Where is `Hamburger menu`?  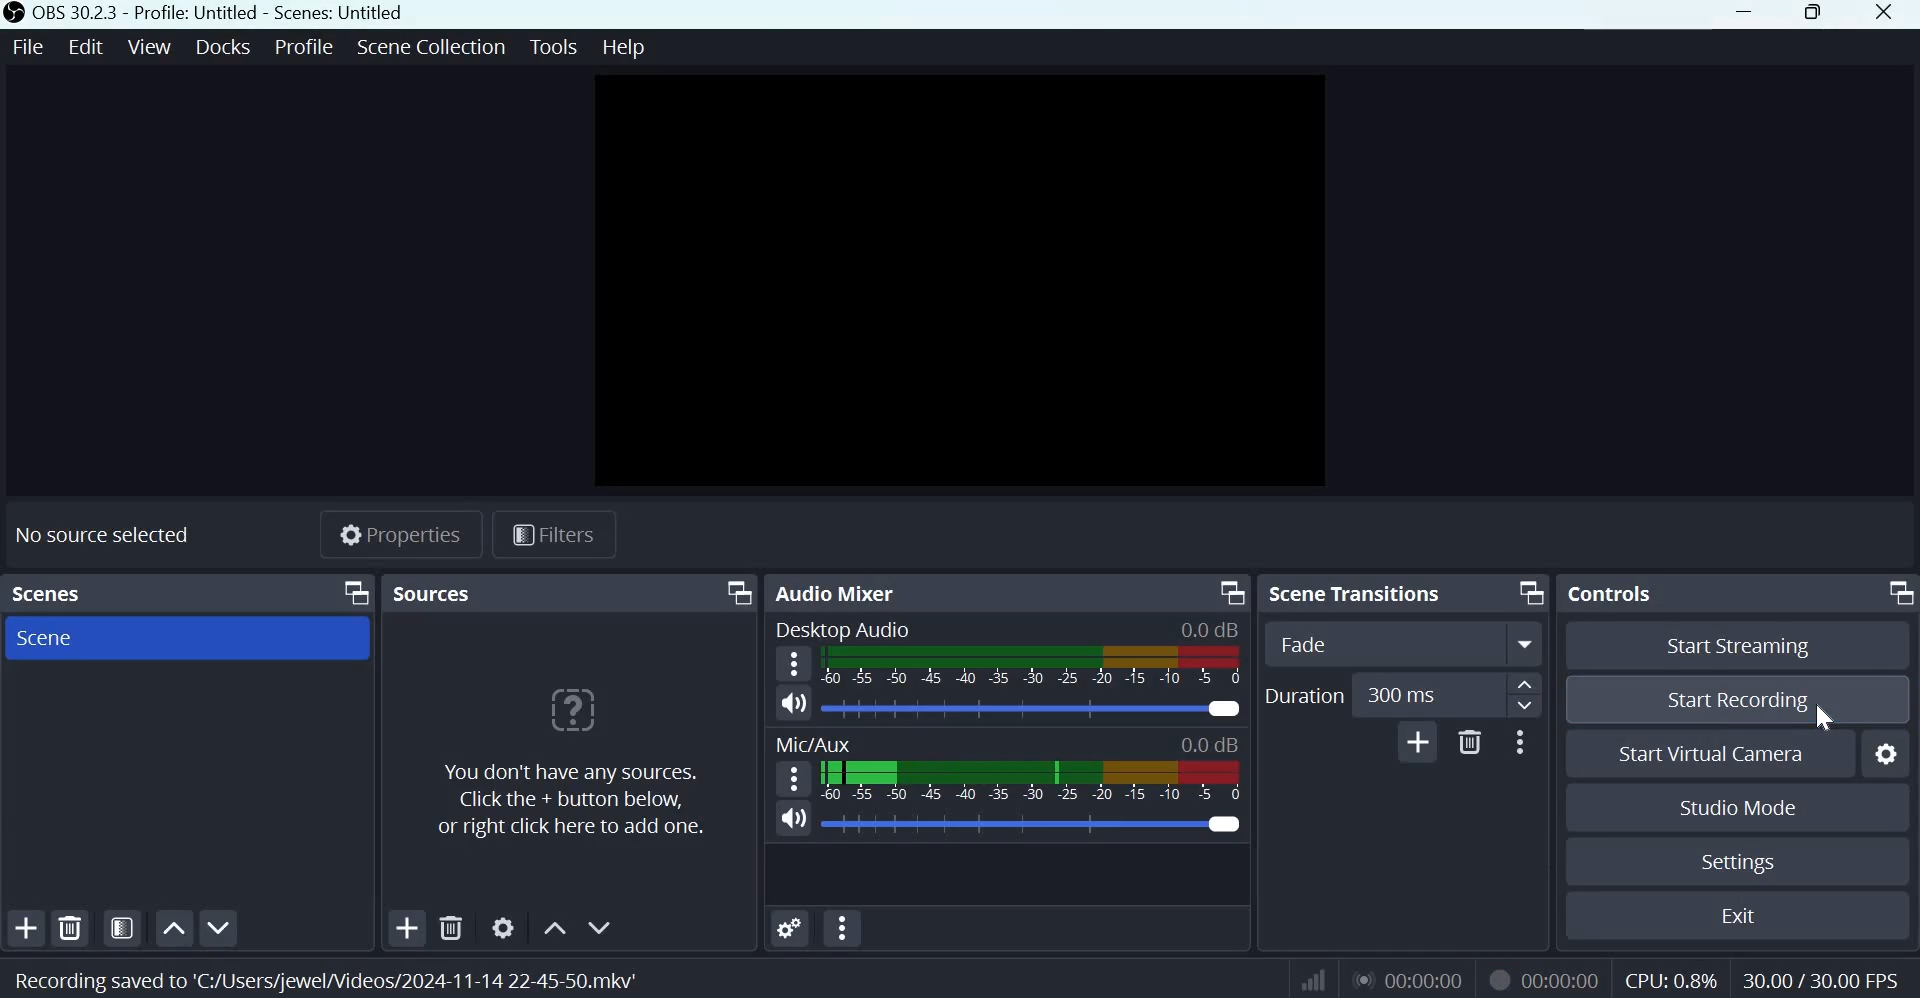
Hamburger menu is located at coordinates (796, 664).